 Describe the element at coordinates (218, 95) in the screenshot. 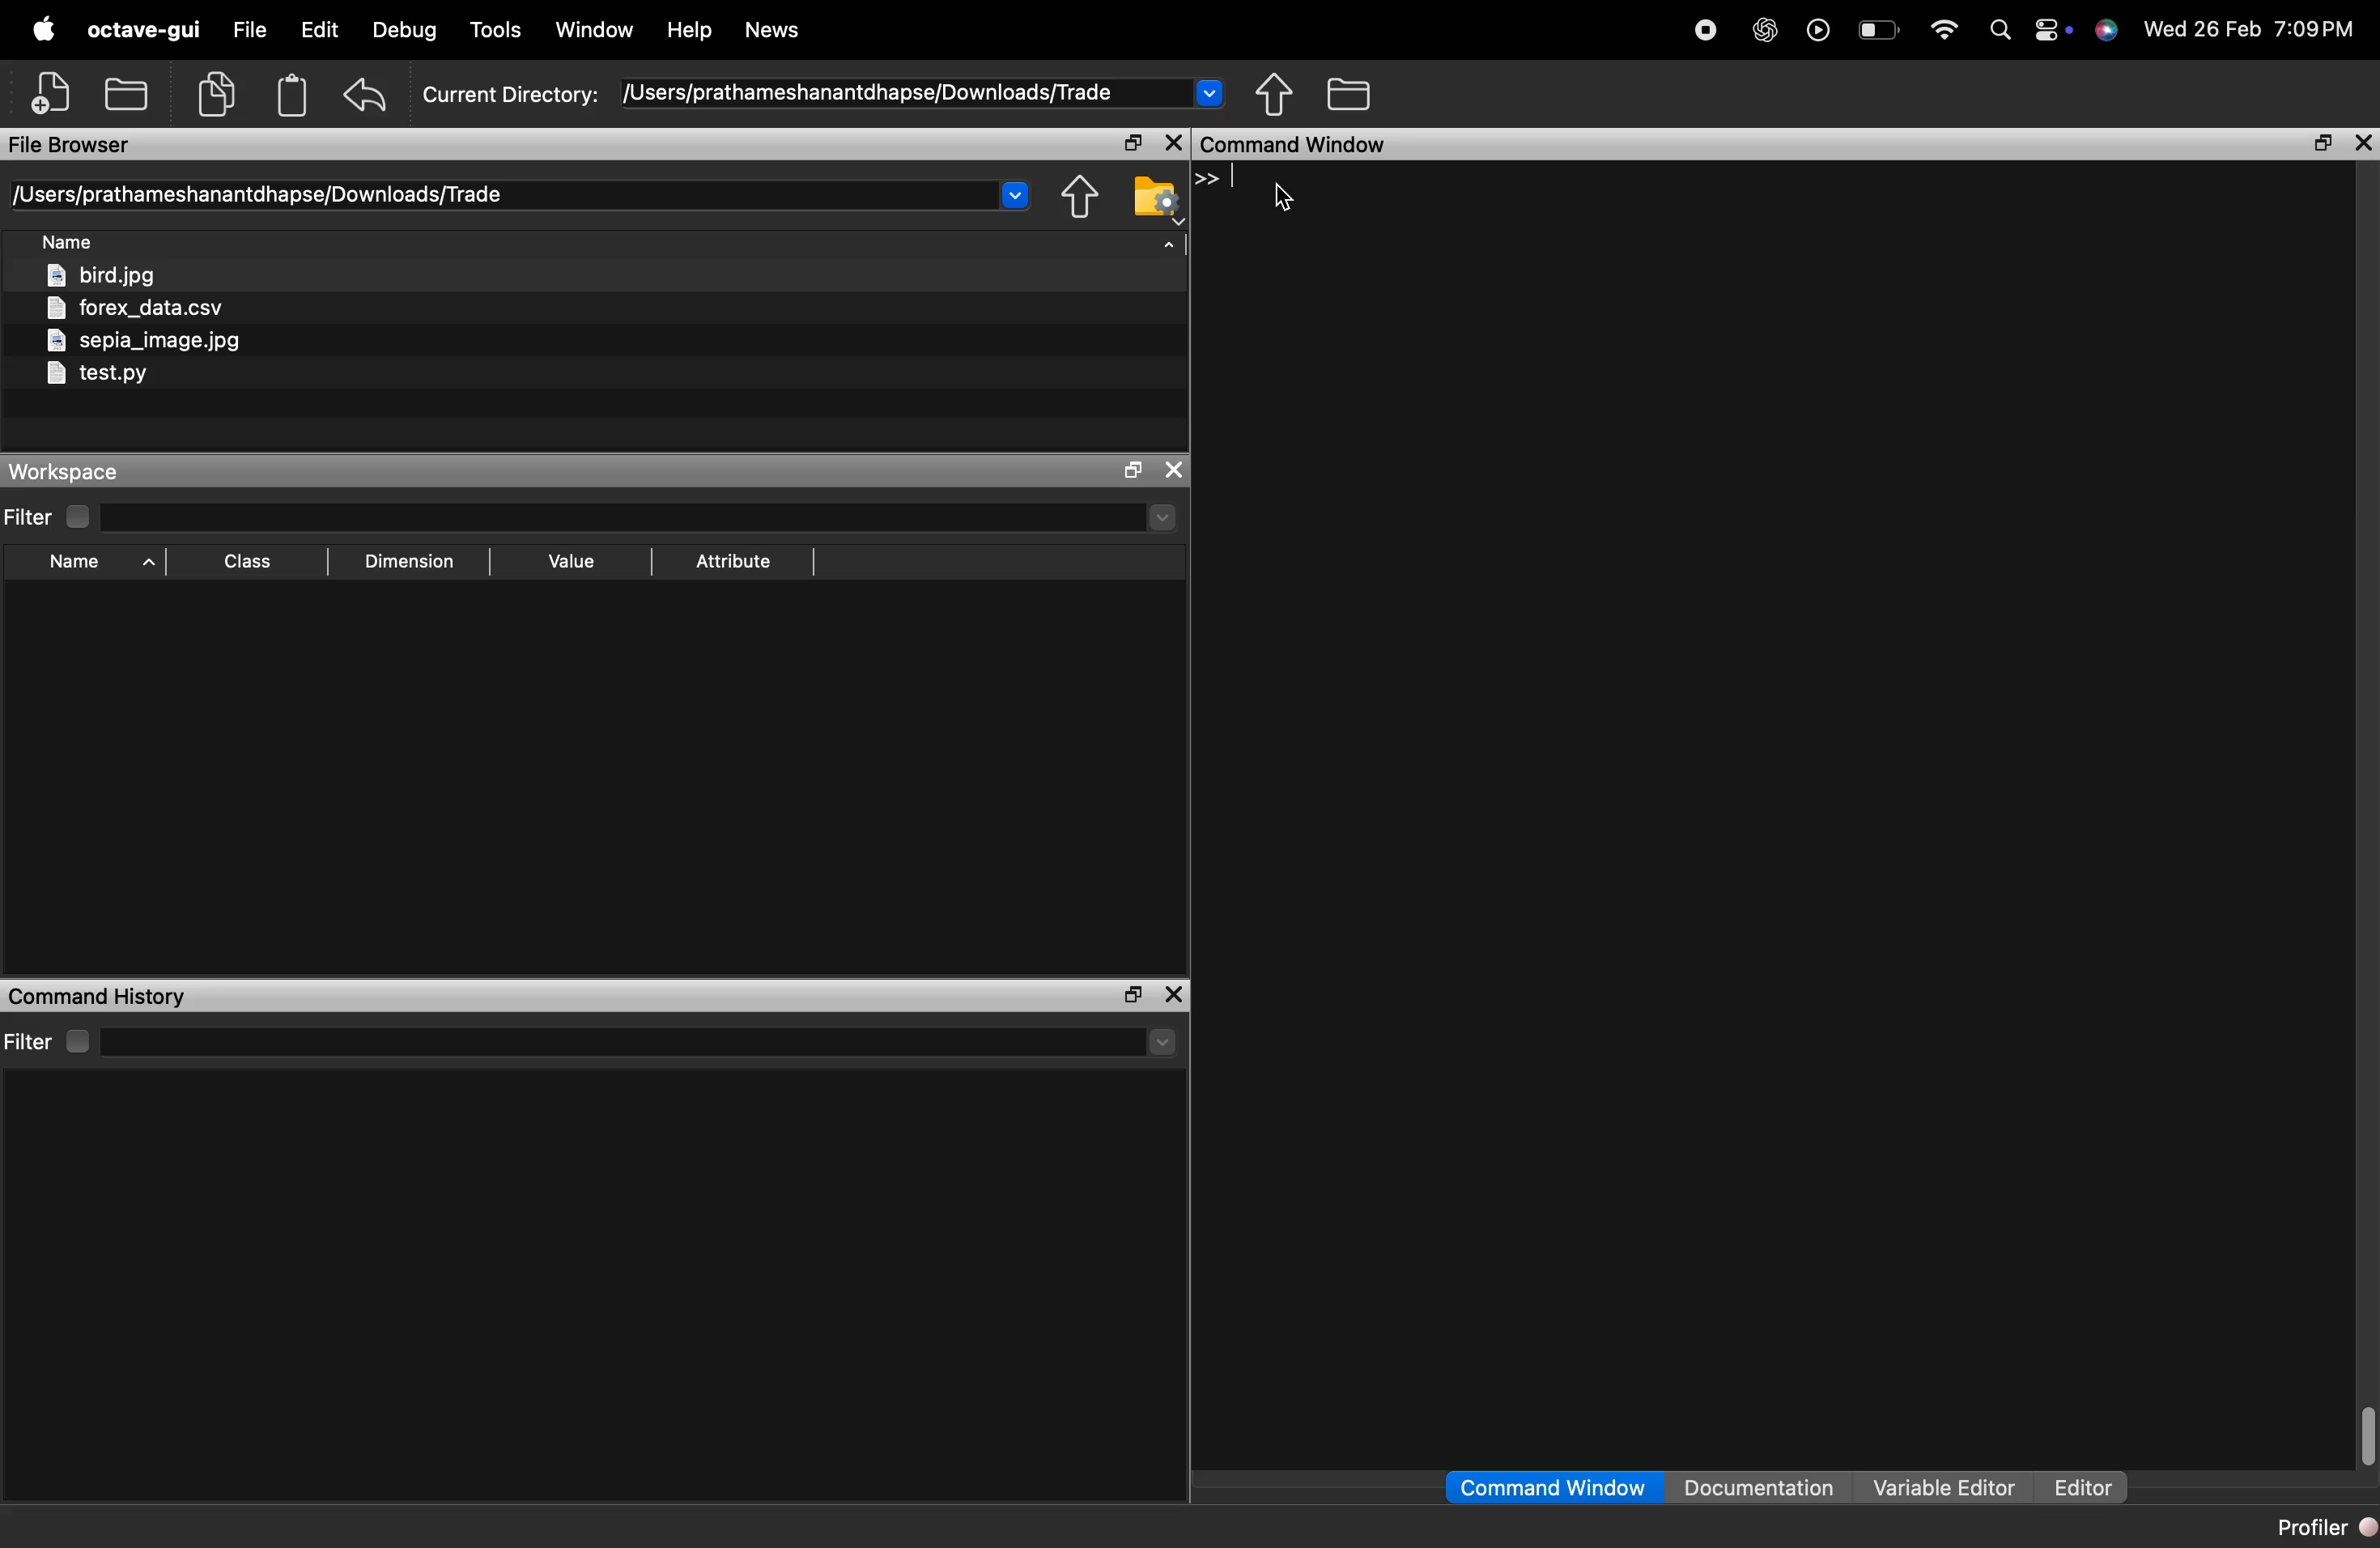

I see `copy` at that location.